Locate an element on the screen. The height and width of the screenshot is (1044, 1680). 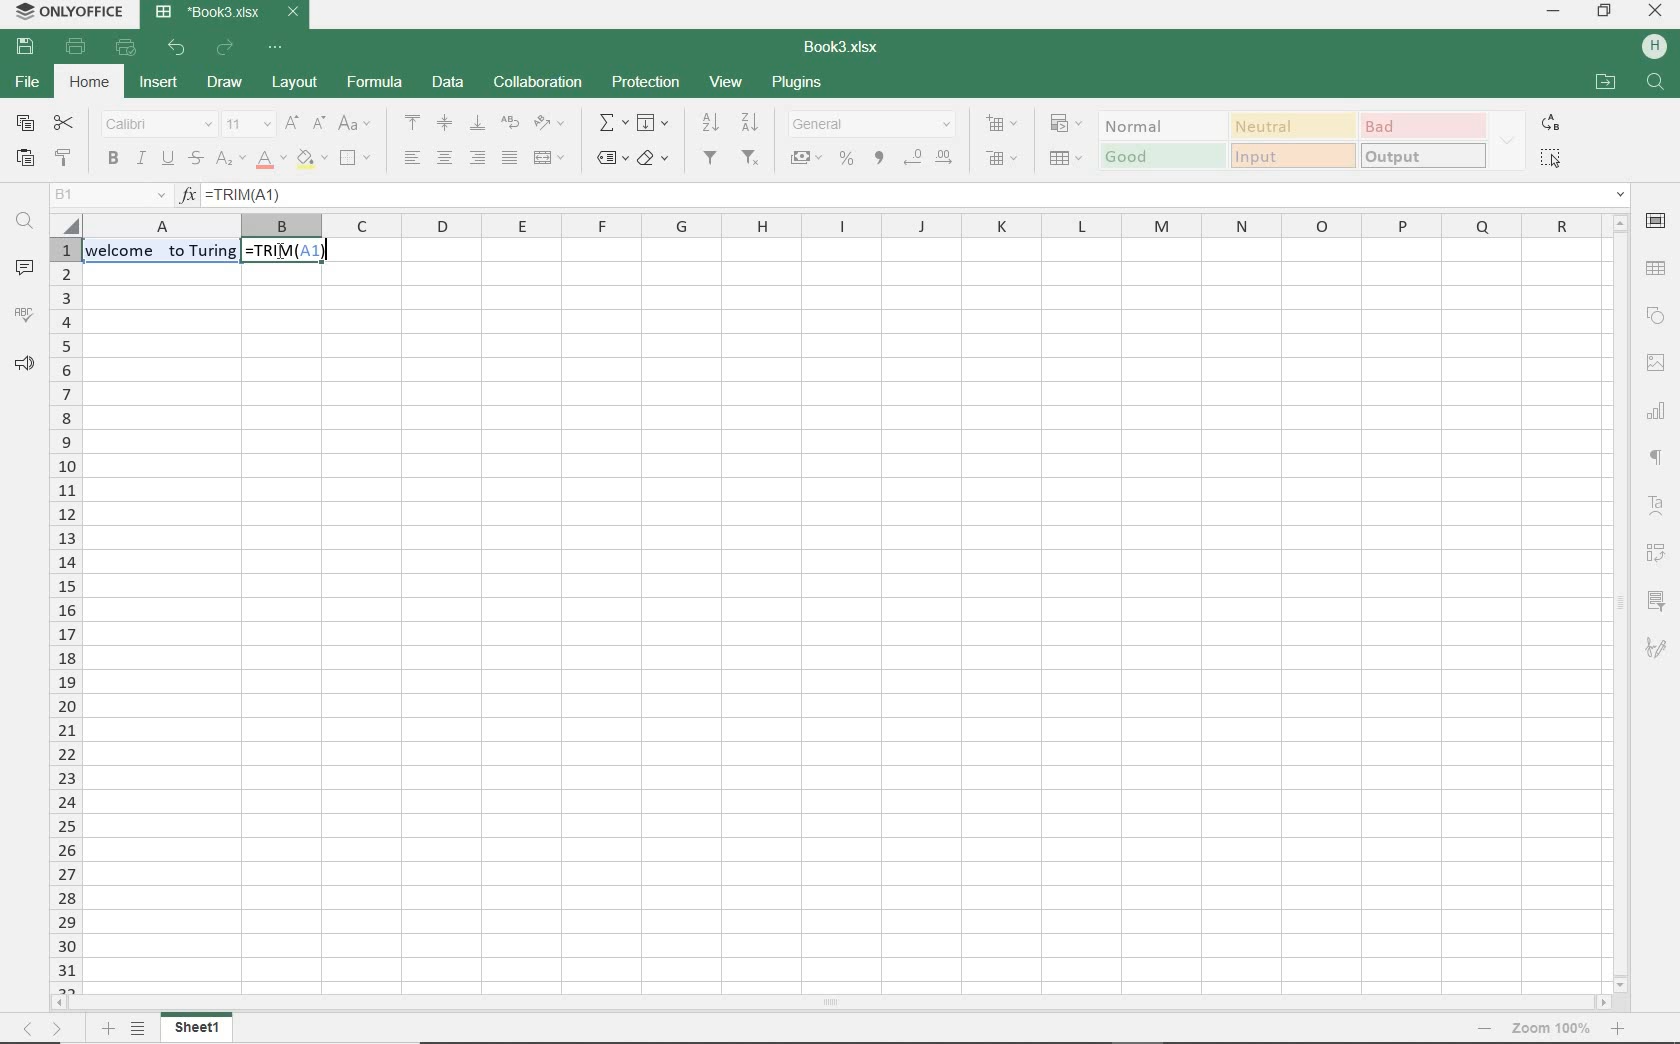
redo is located at coordinates (224, 48).